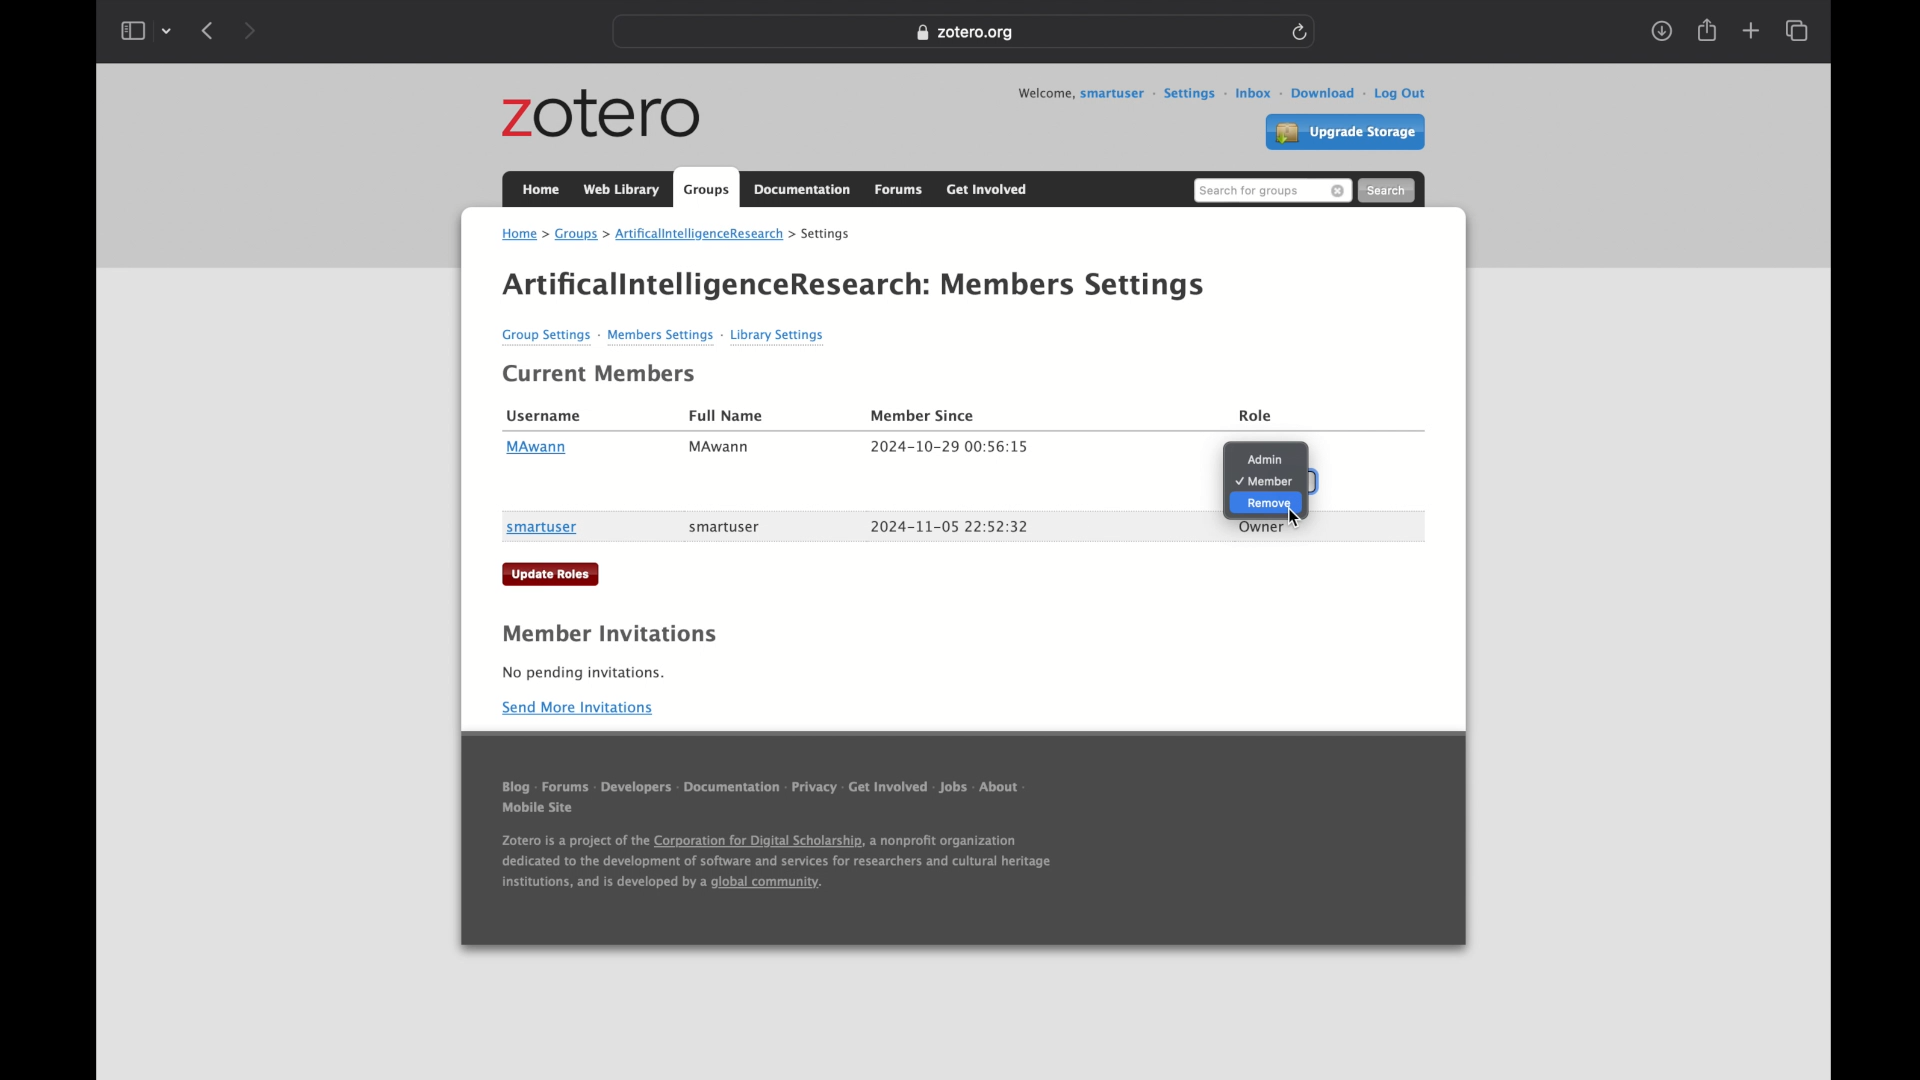 The image size is (1920, 1080). What do you see at coordinates (1292, 512) in the screenshot?
I see `cursor` at bounding box center [1292, 512].